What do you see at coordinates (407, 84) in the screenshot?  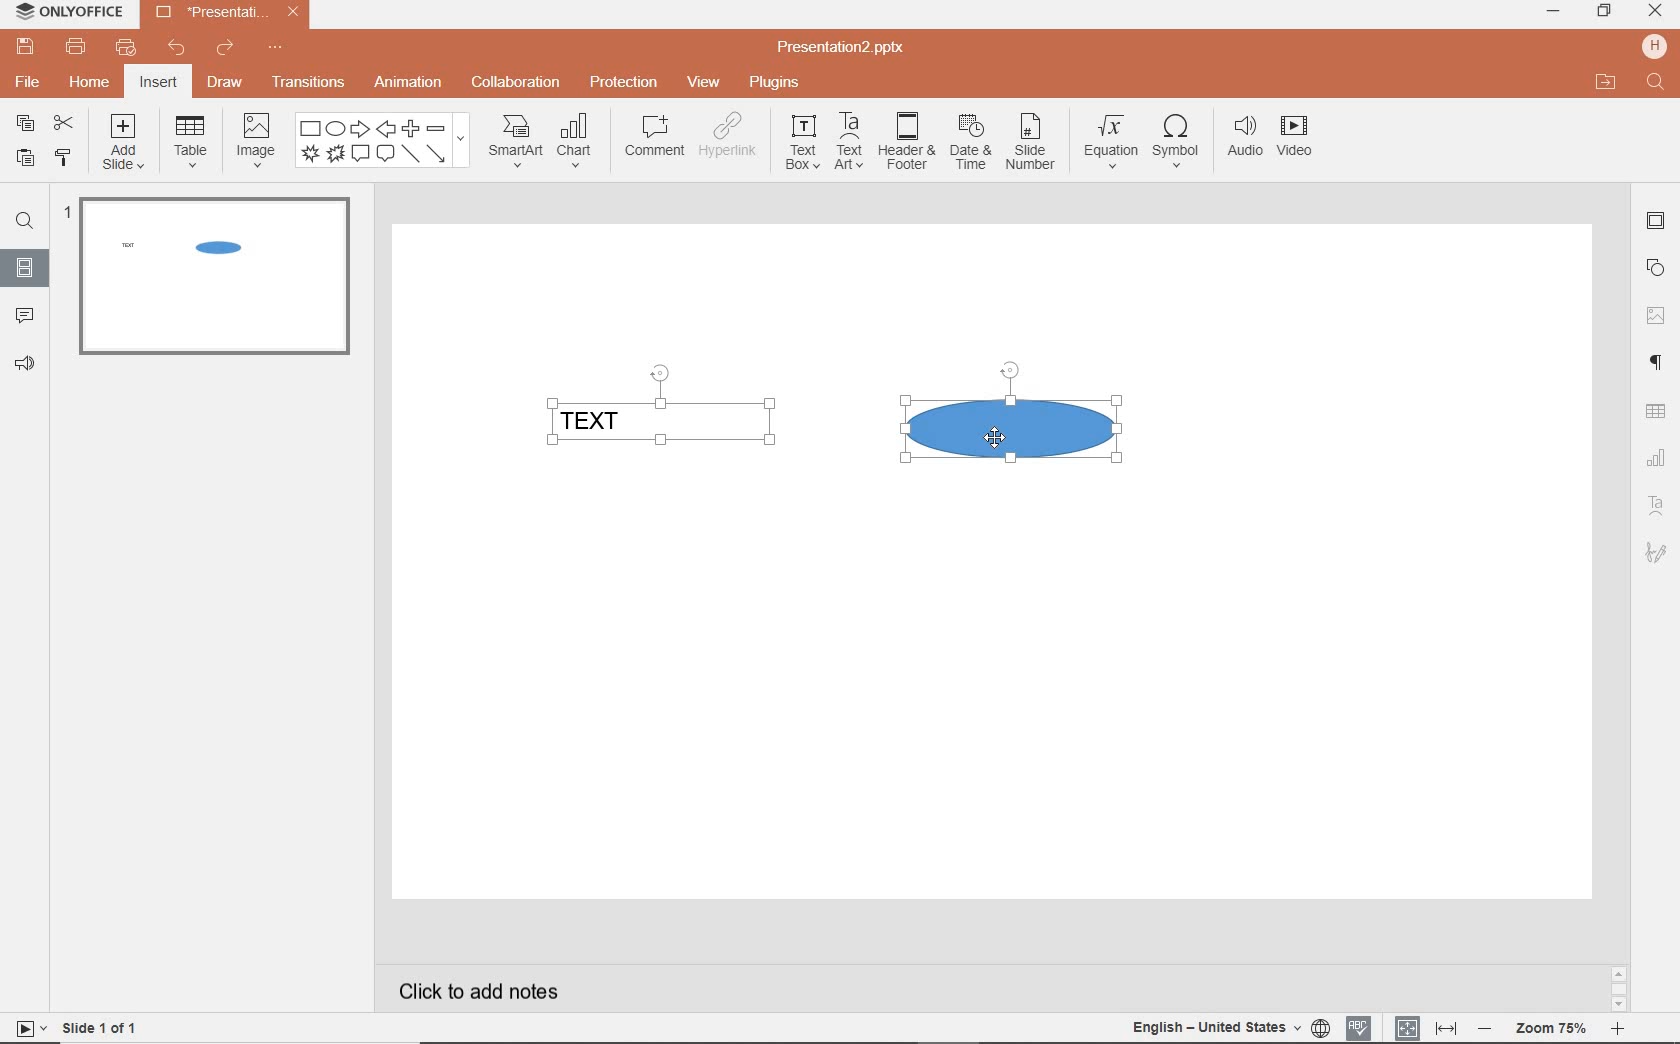 I see `animation` at bounding box center [407, 84].